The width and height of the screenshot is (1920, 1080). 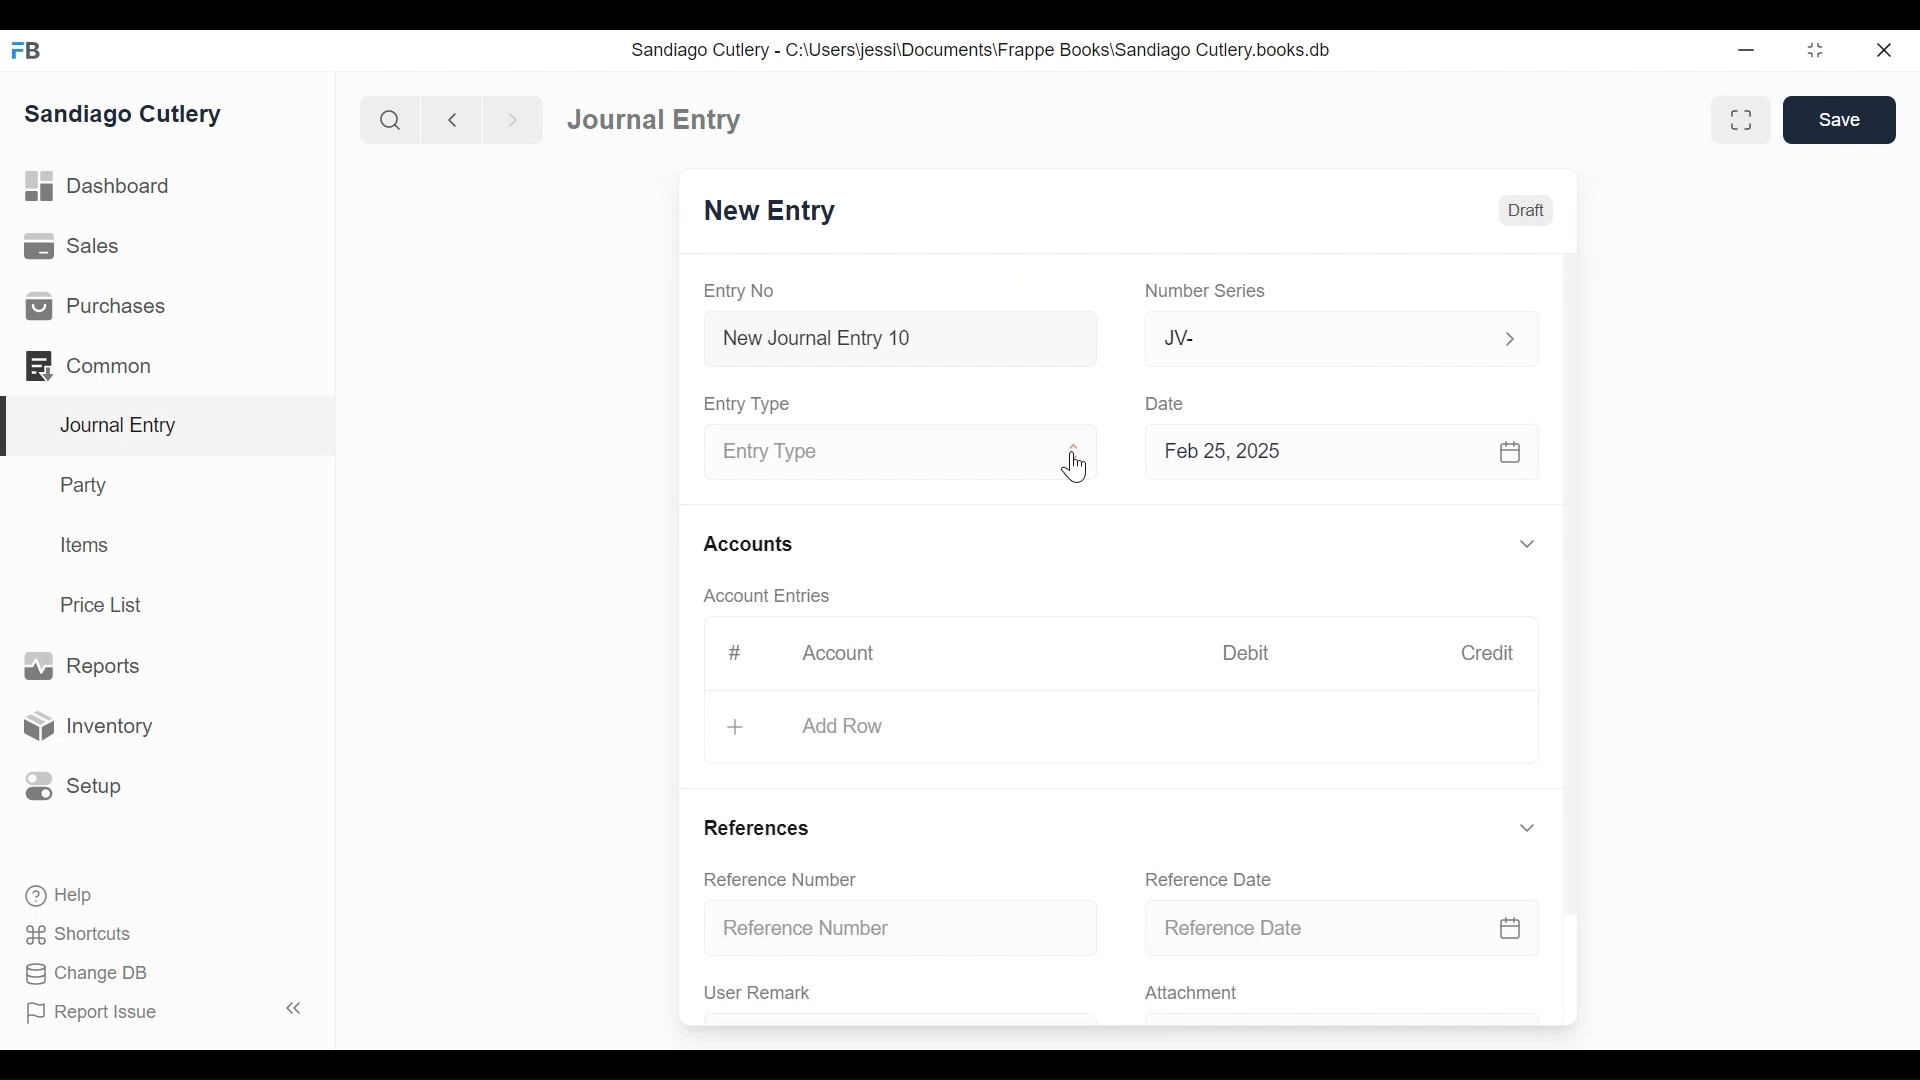 I want to click on References, so click(x=760, y=826).